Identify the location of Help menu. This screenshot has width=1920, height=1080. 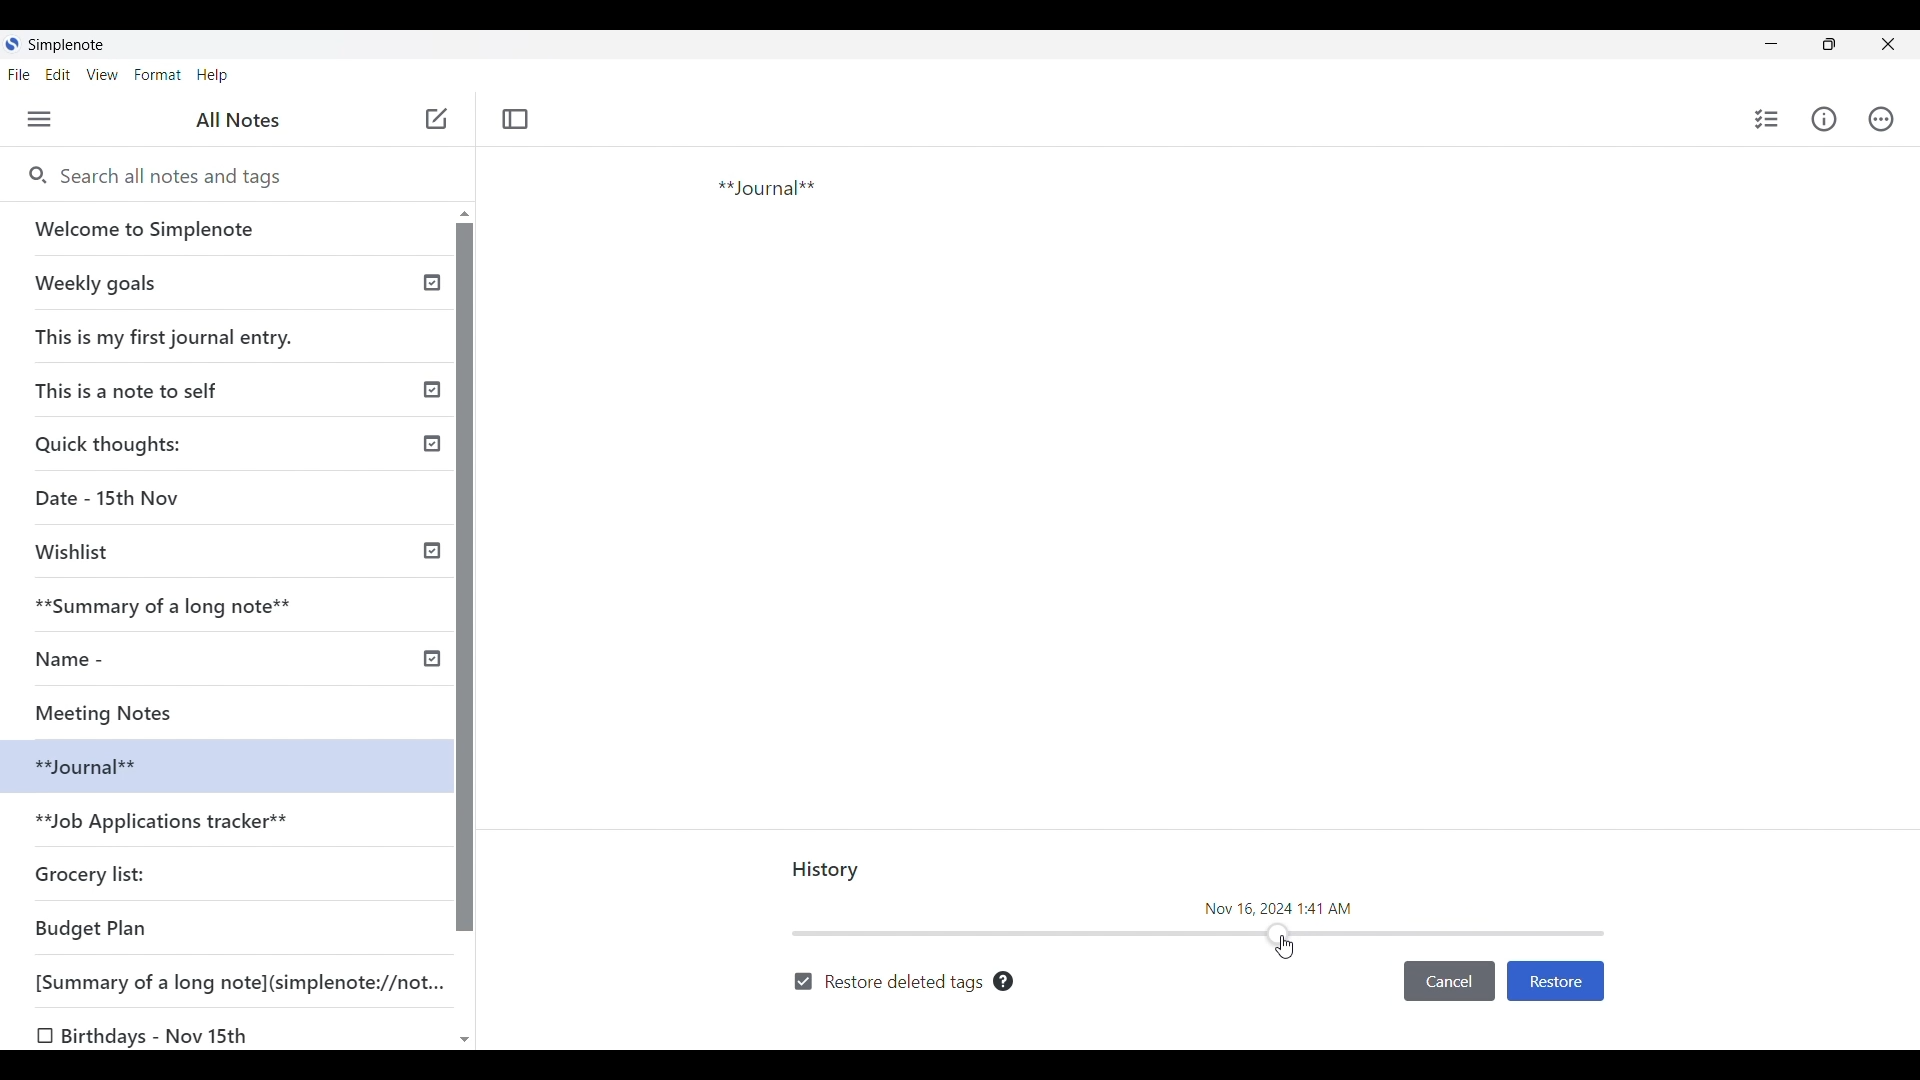
(213, 76).